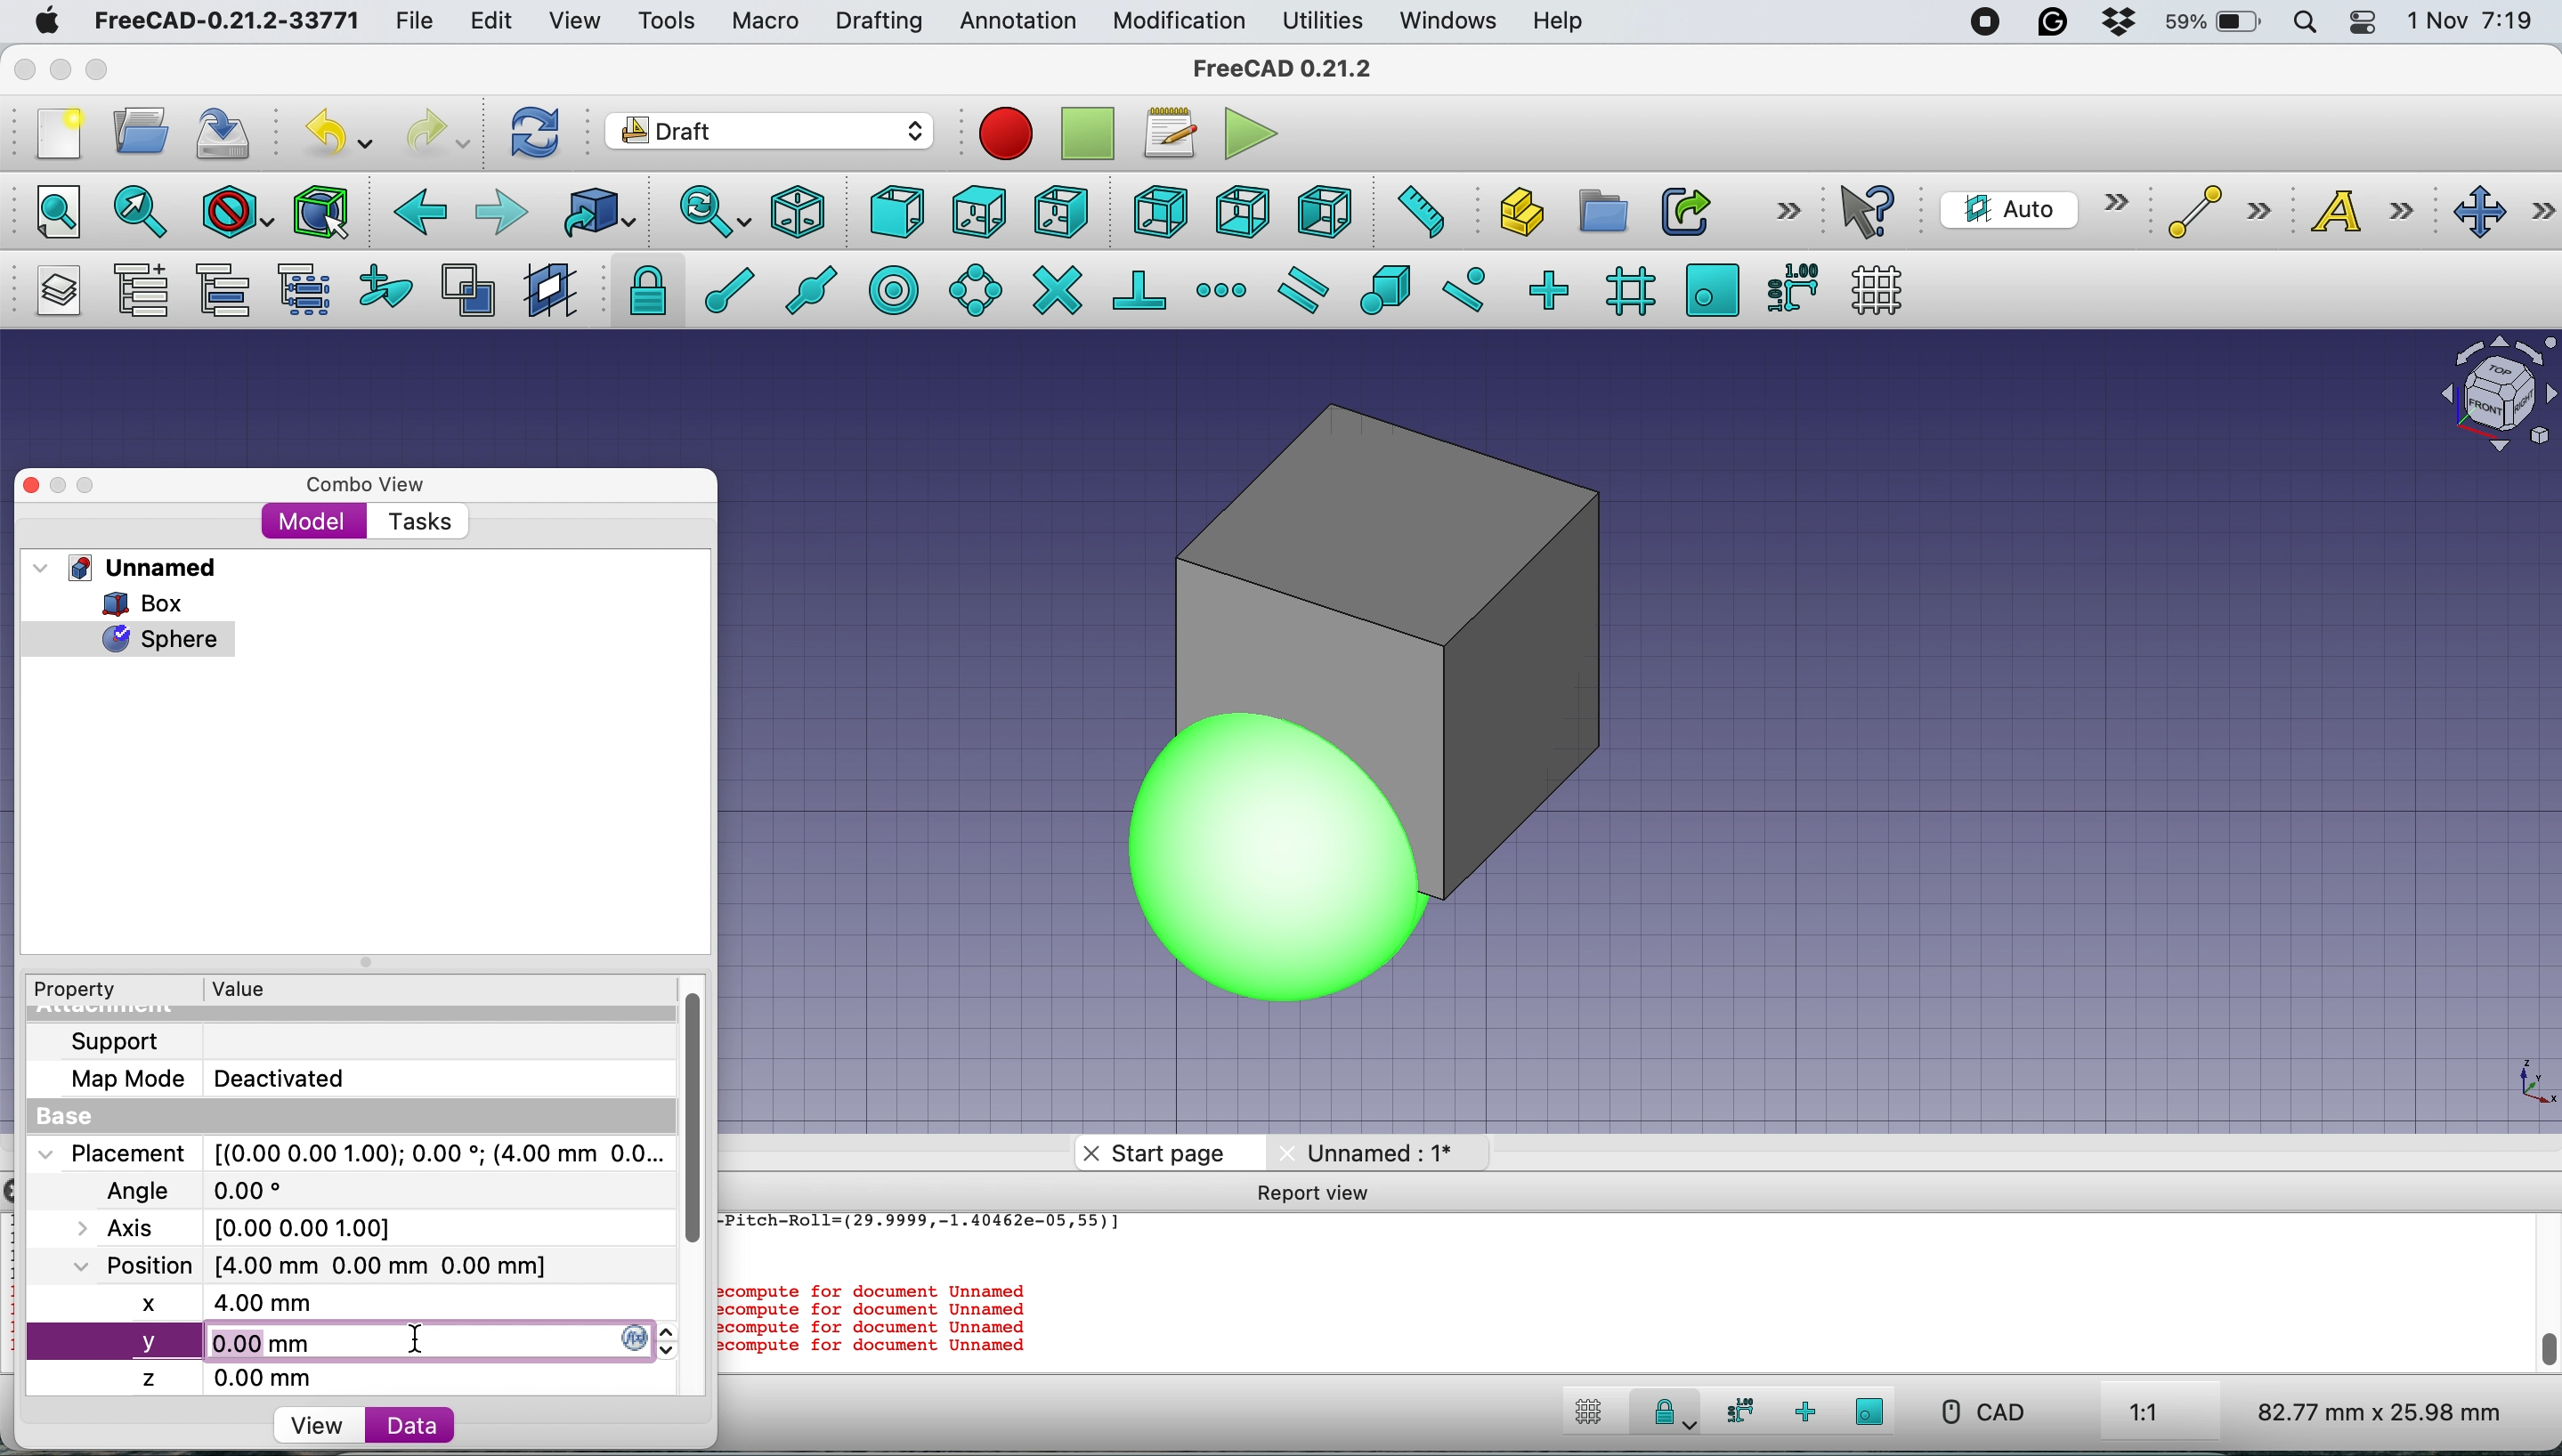 The image size is (2562, 1456). I want to click on box, so click(1595, 739).